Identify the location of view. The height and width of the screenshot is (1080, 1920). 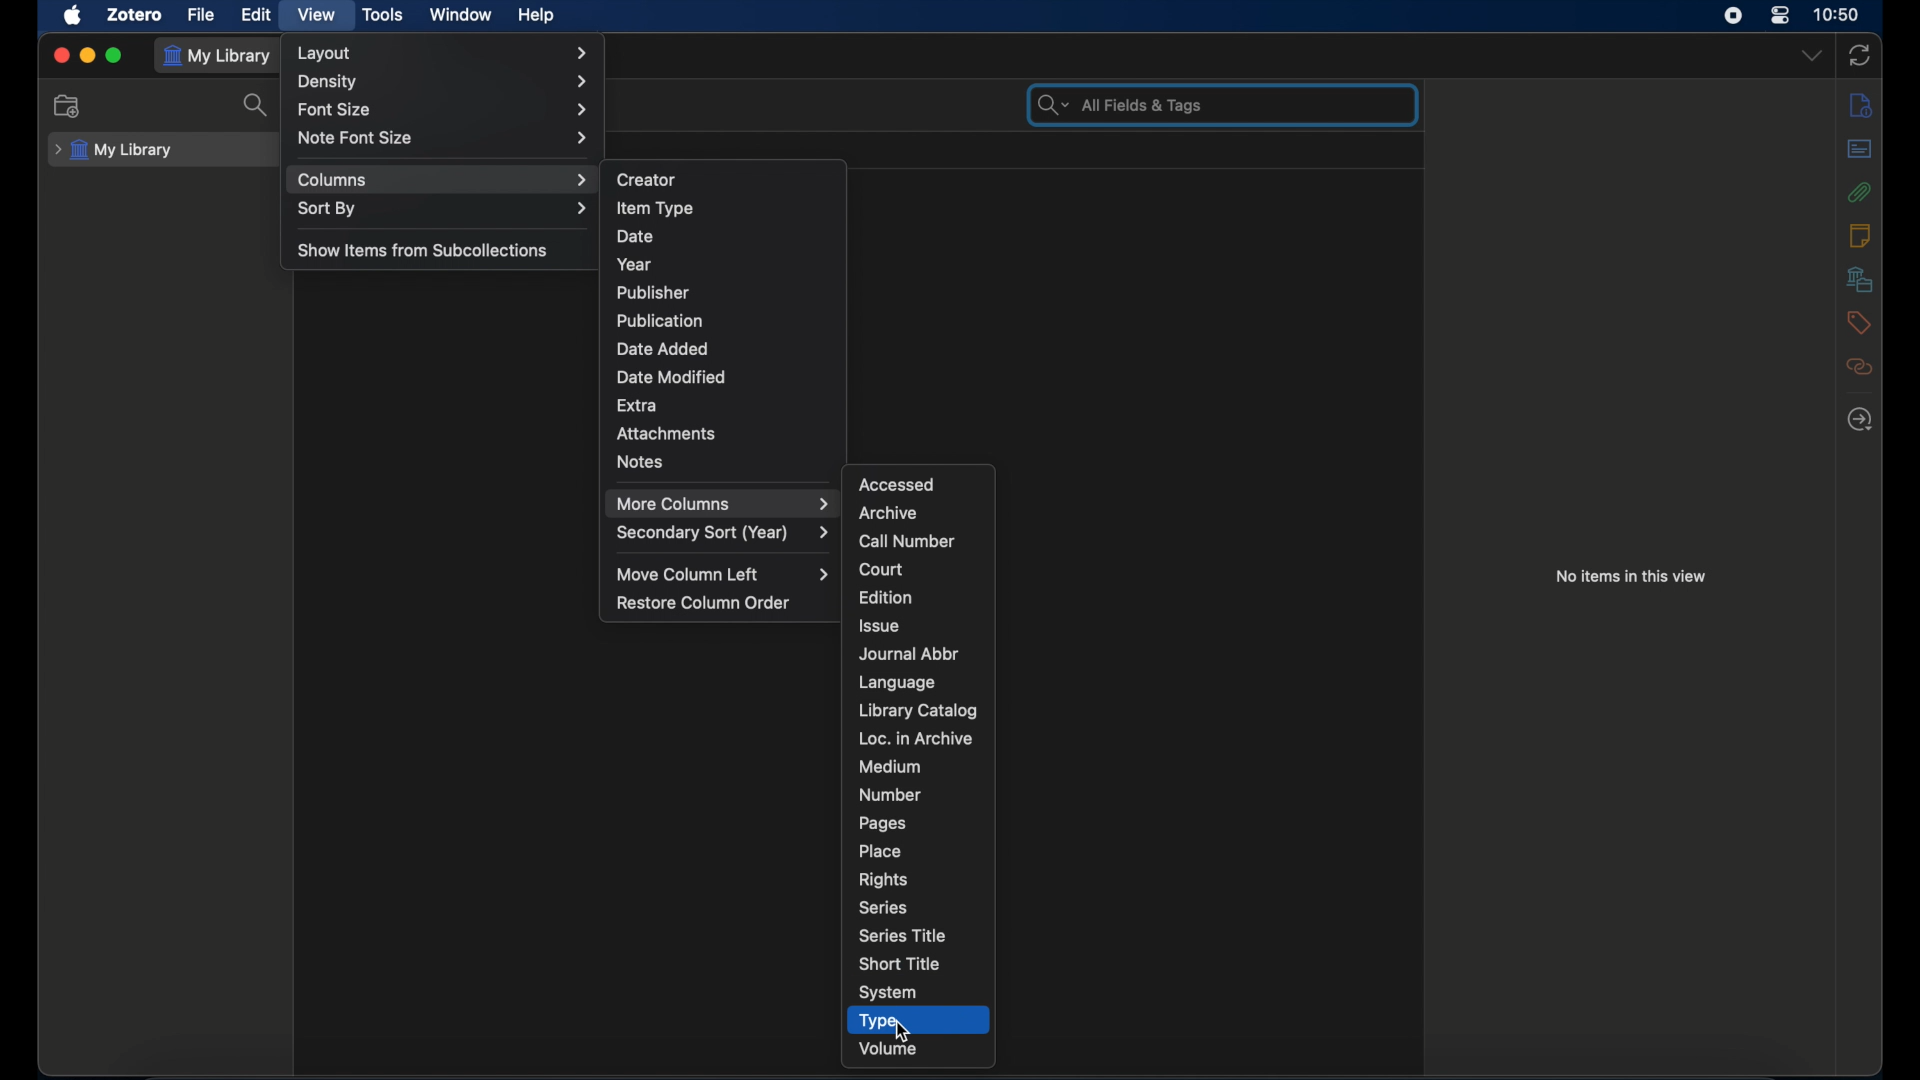
(318, 16).